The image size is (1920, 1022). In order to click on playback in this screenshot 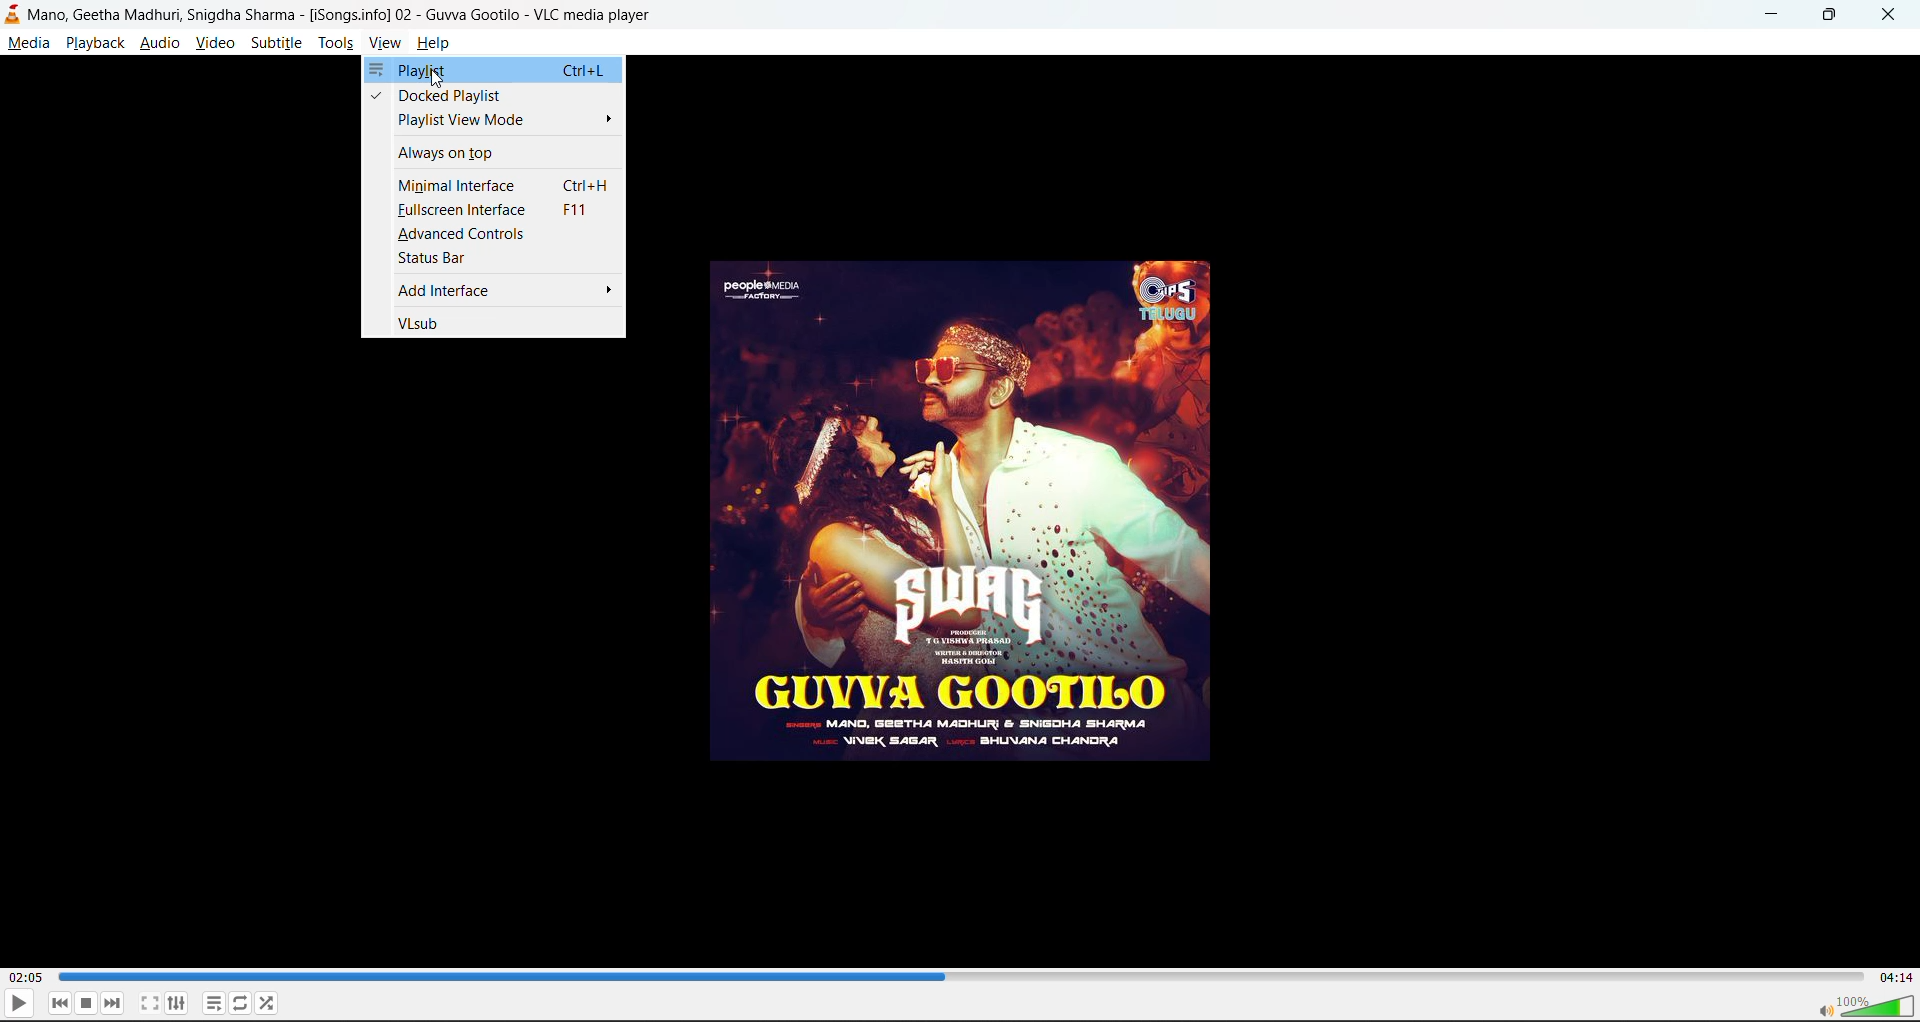, I will do `click(95, 42)`.